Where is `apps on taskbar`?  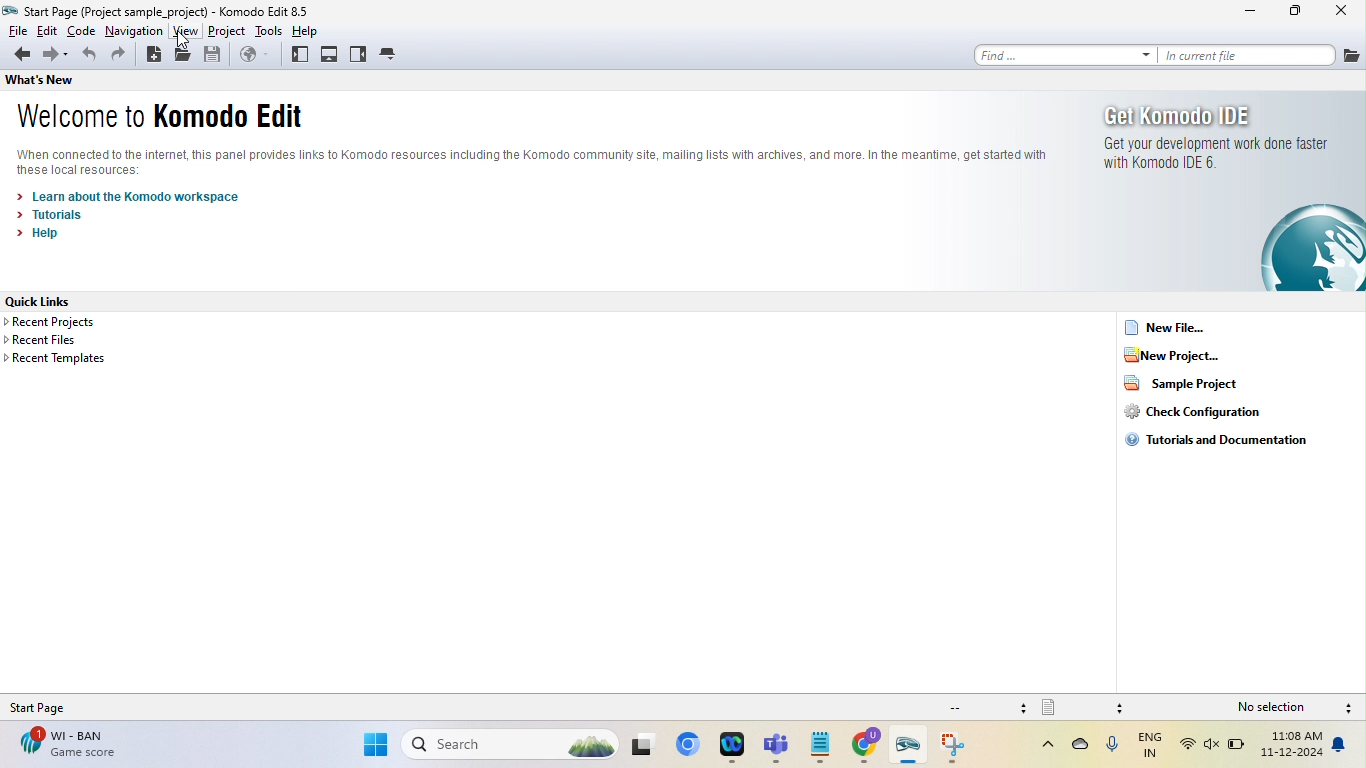 apps on taskbar is located at coordinates (735, 747).